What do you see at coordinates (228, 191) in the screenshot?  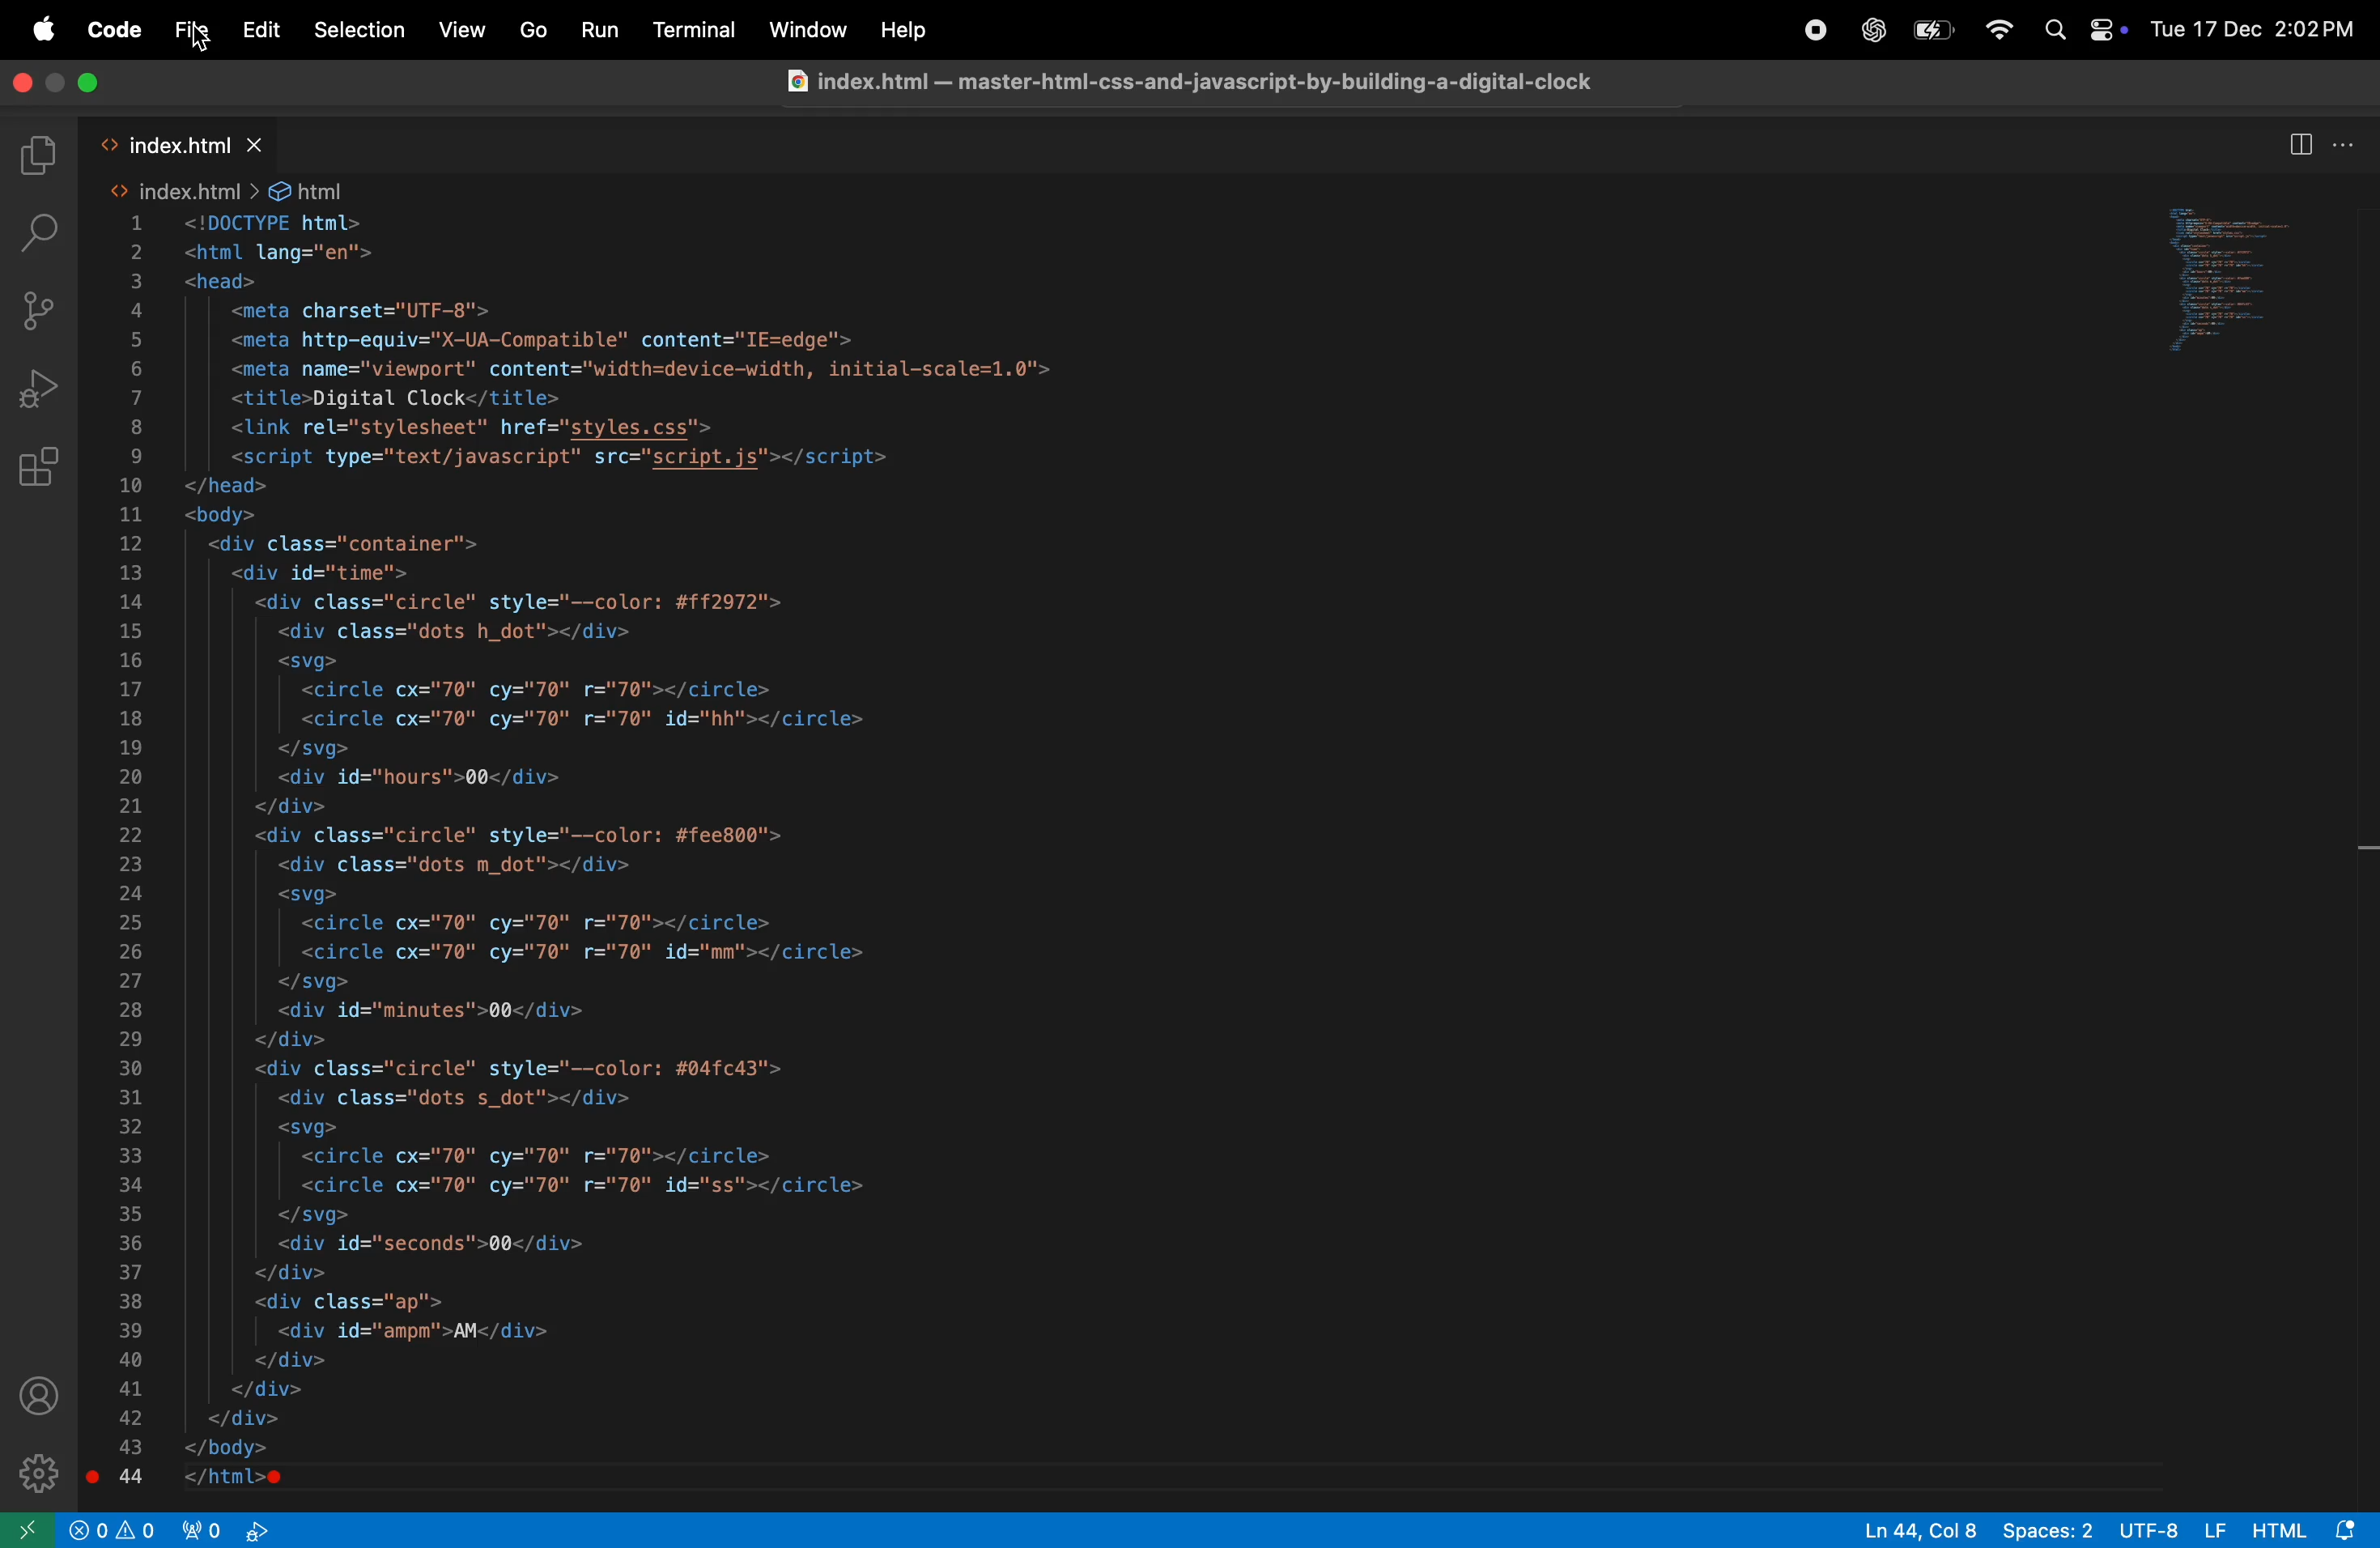 I see `index html file path` at bounding box center [228, 191].